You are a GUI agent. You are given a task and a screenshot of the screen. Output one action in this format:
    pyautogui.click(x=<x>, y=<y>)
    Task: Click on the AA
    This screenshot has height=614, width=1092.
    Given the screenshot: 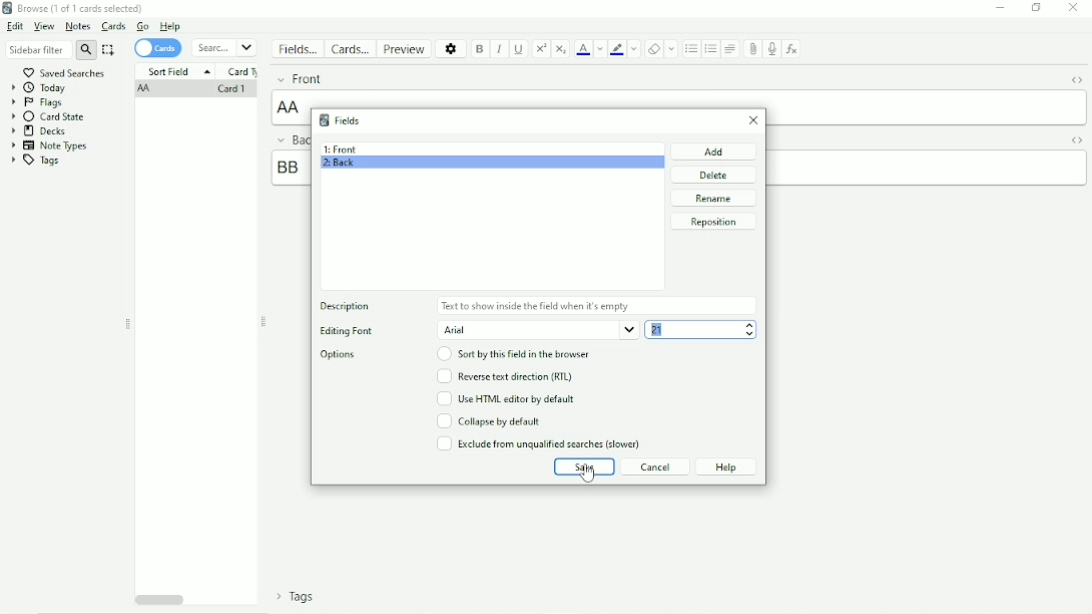 What is the action you would take?
    pyautogui.click(x=291, y=107)
    